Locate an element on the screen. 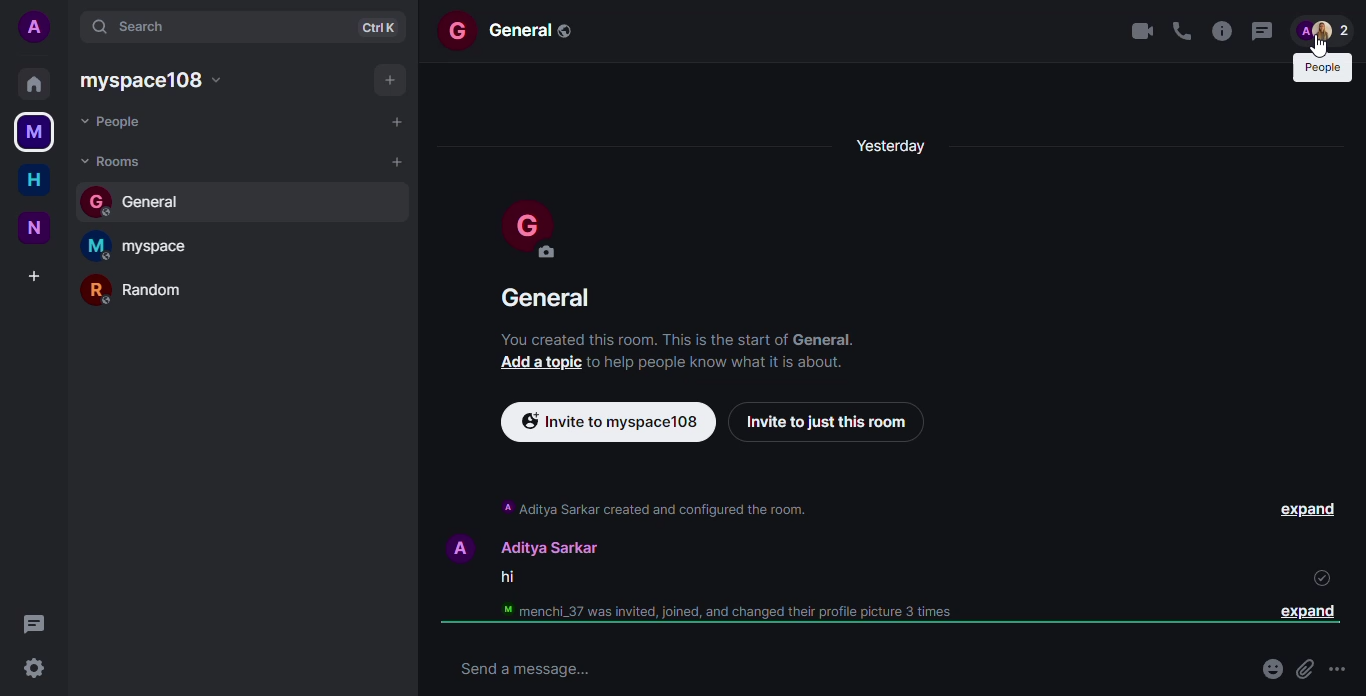  random is located at coordinates (140, 290).